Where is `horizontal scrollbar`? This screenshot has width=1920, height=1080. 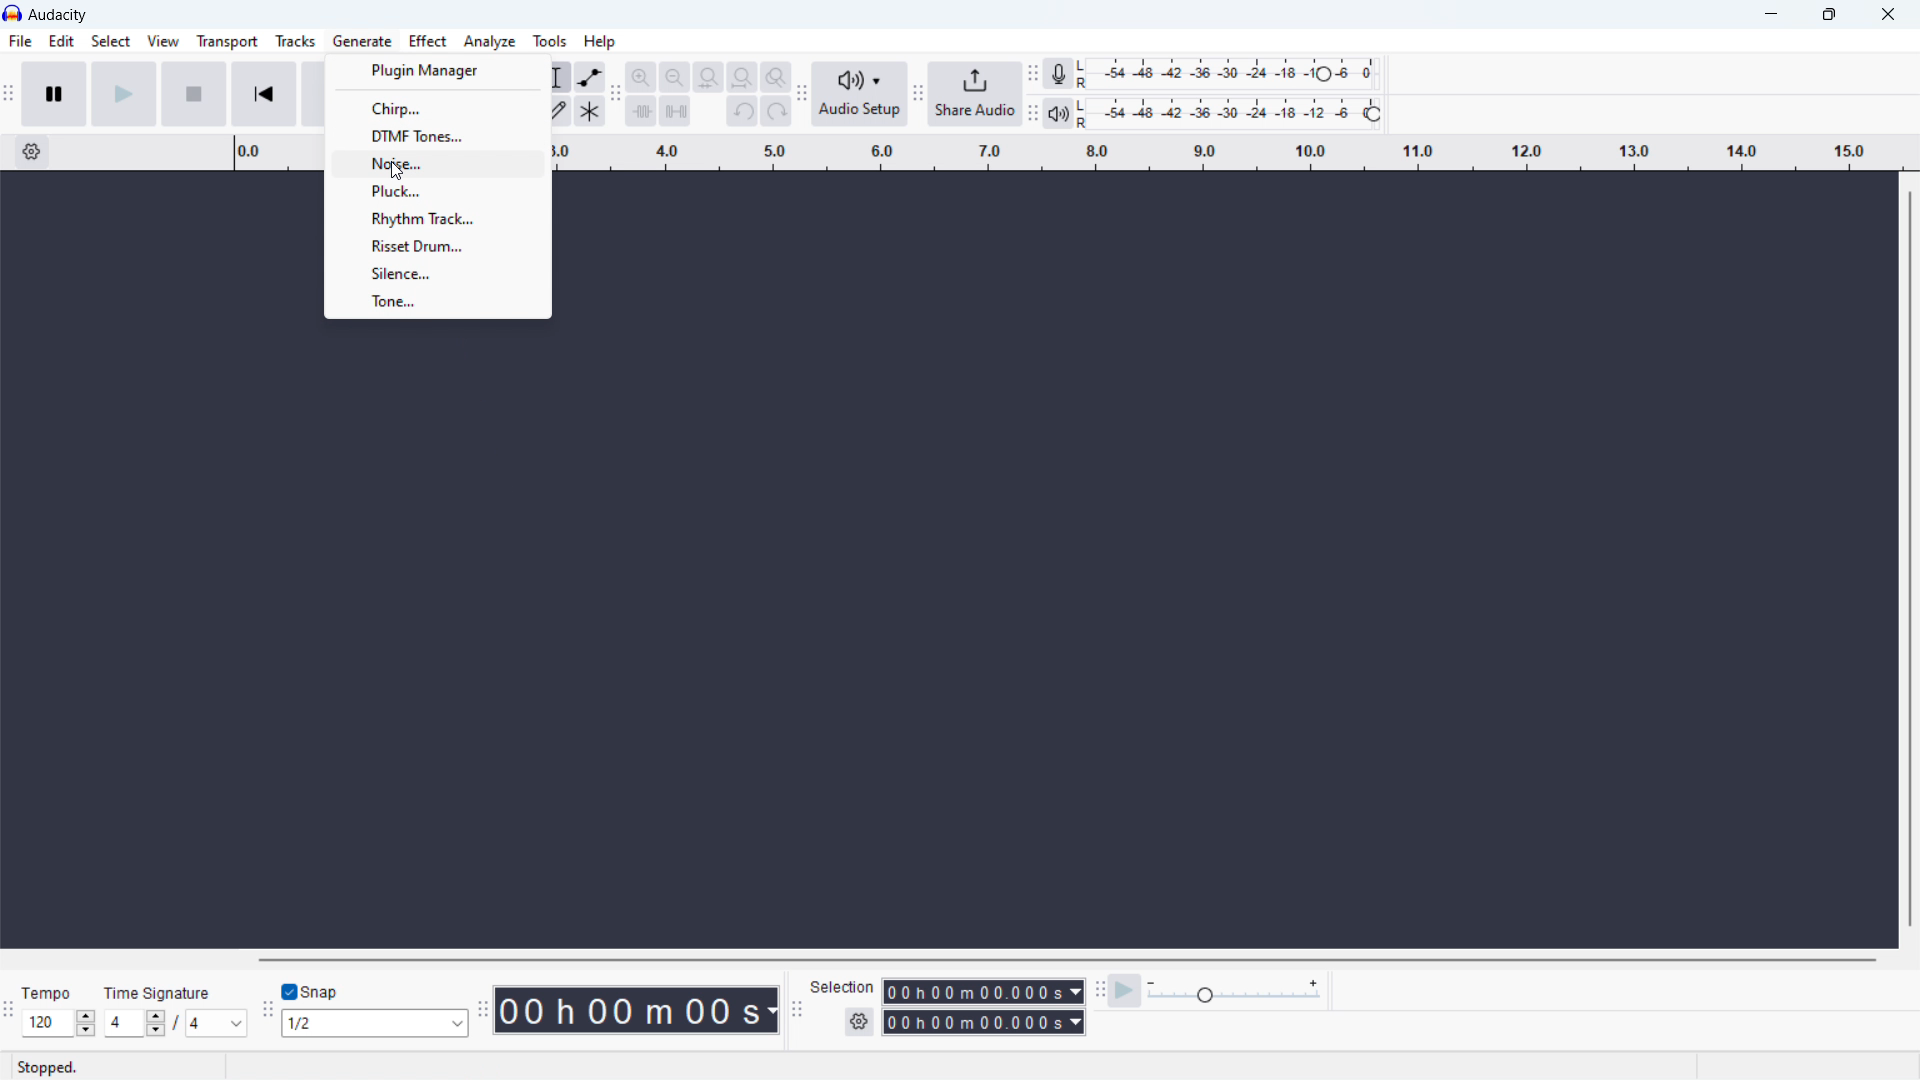
horizontal scrollbar is located at coordinates (1062, 959).